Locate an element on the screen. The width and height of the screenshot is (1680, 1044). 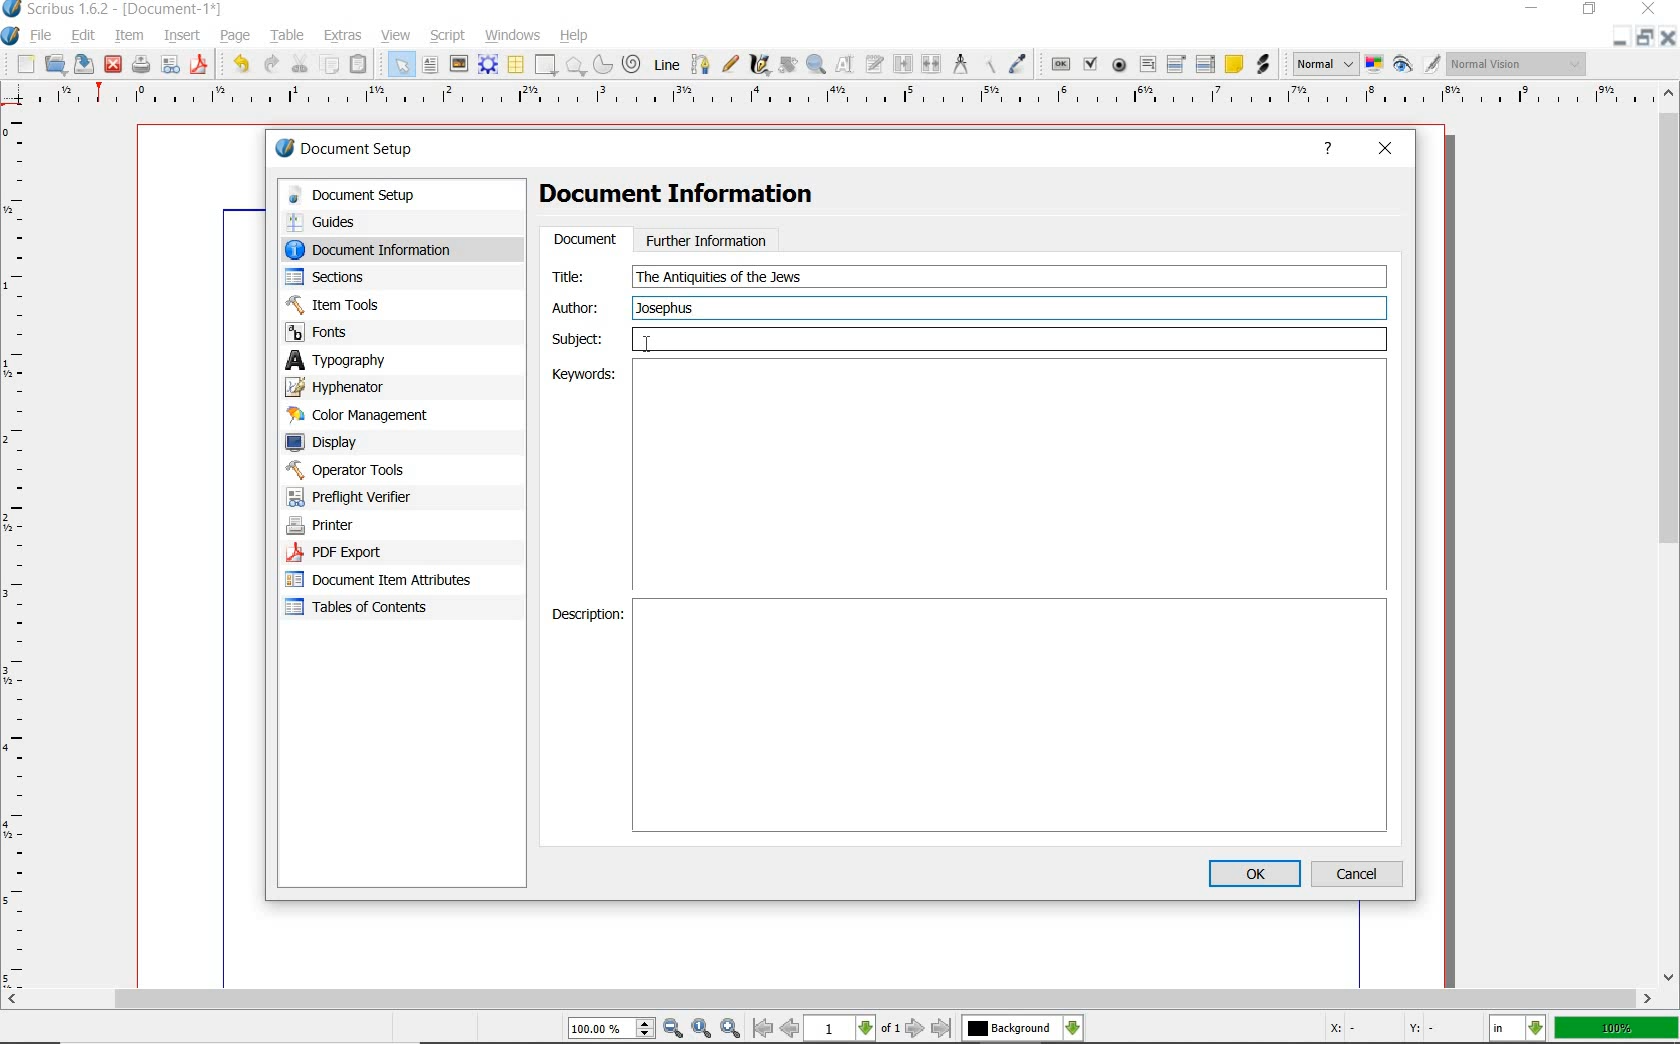
Keywords is located at coordinates (1010, 477).